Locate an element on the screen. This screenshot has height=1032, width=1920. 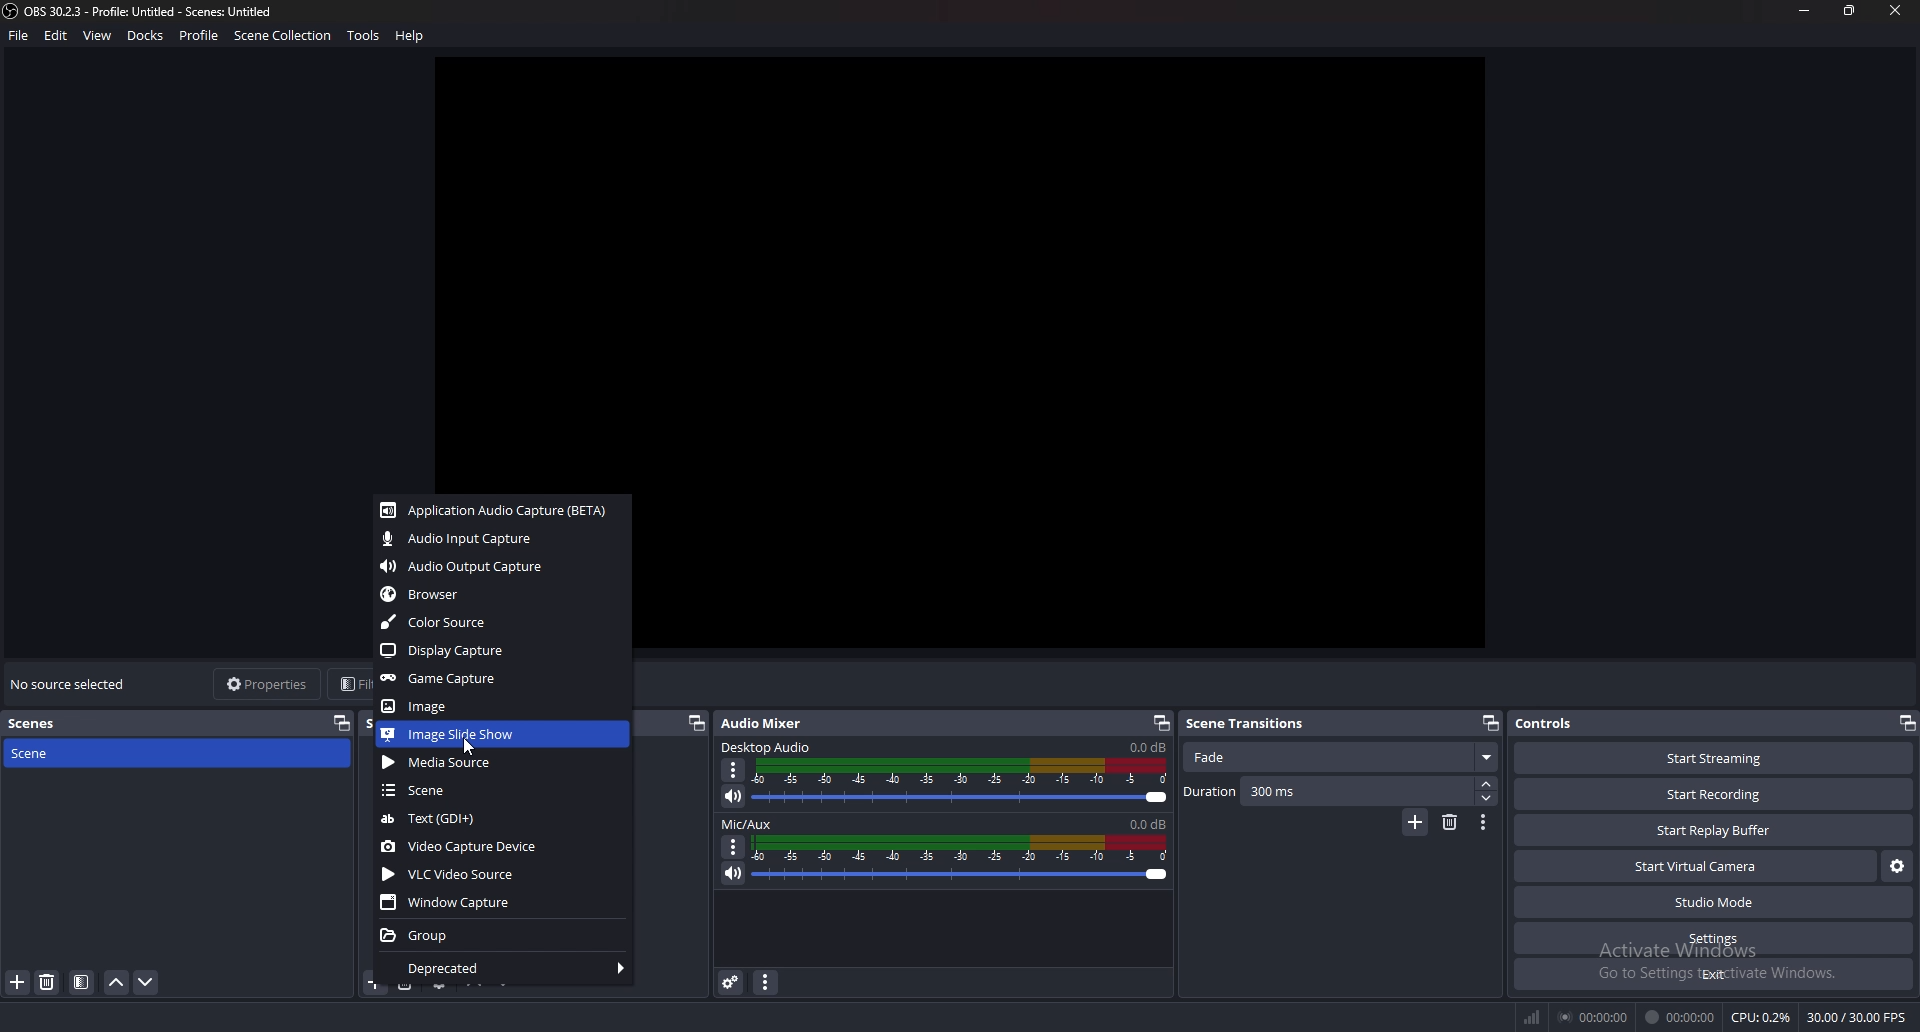
configure virtual camera is located at coordinates (1898, 867).